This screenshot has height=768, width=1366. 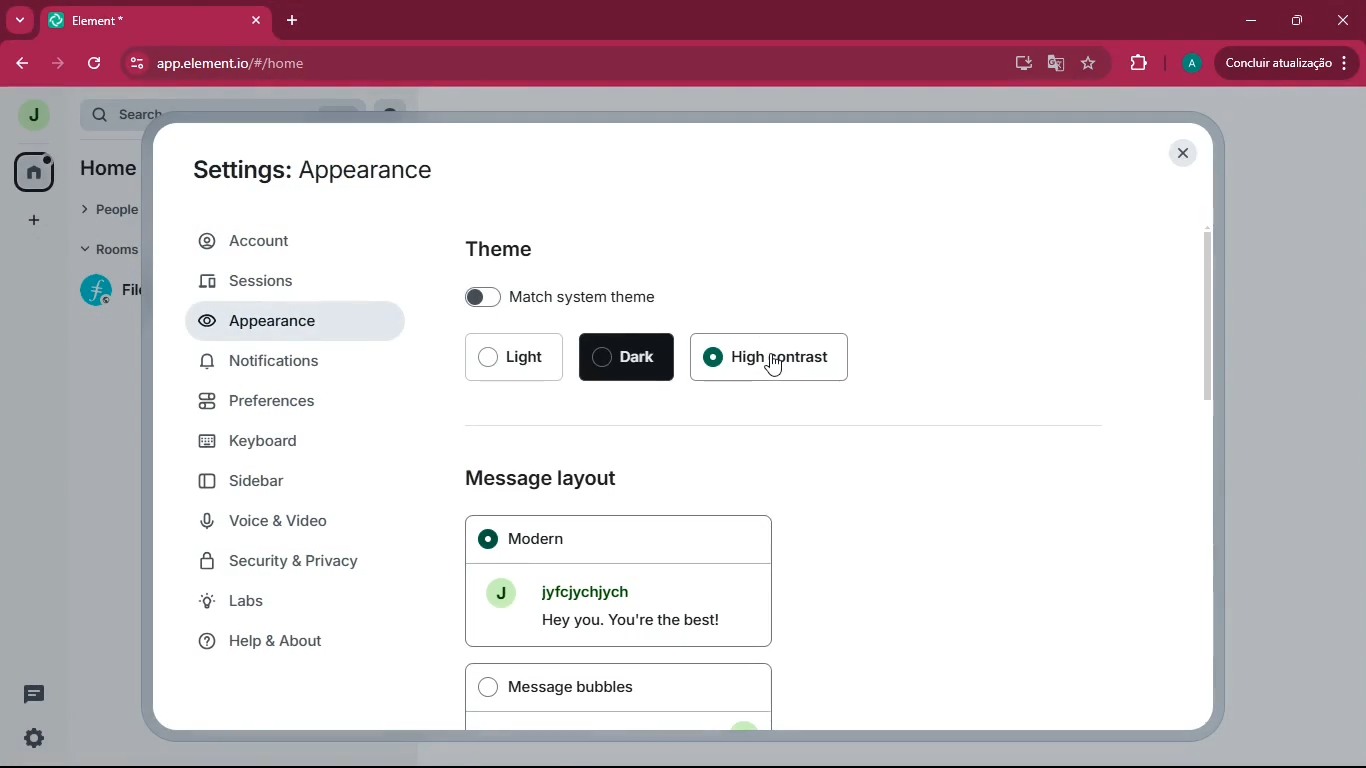 What do you see at coordinates (539, 479) in the screenshot?
I see `Message layout` at bounding box center [539, 479].